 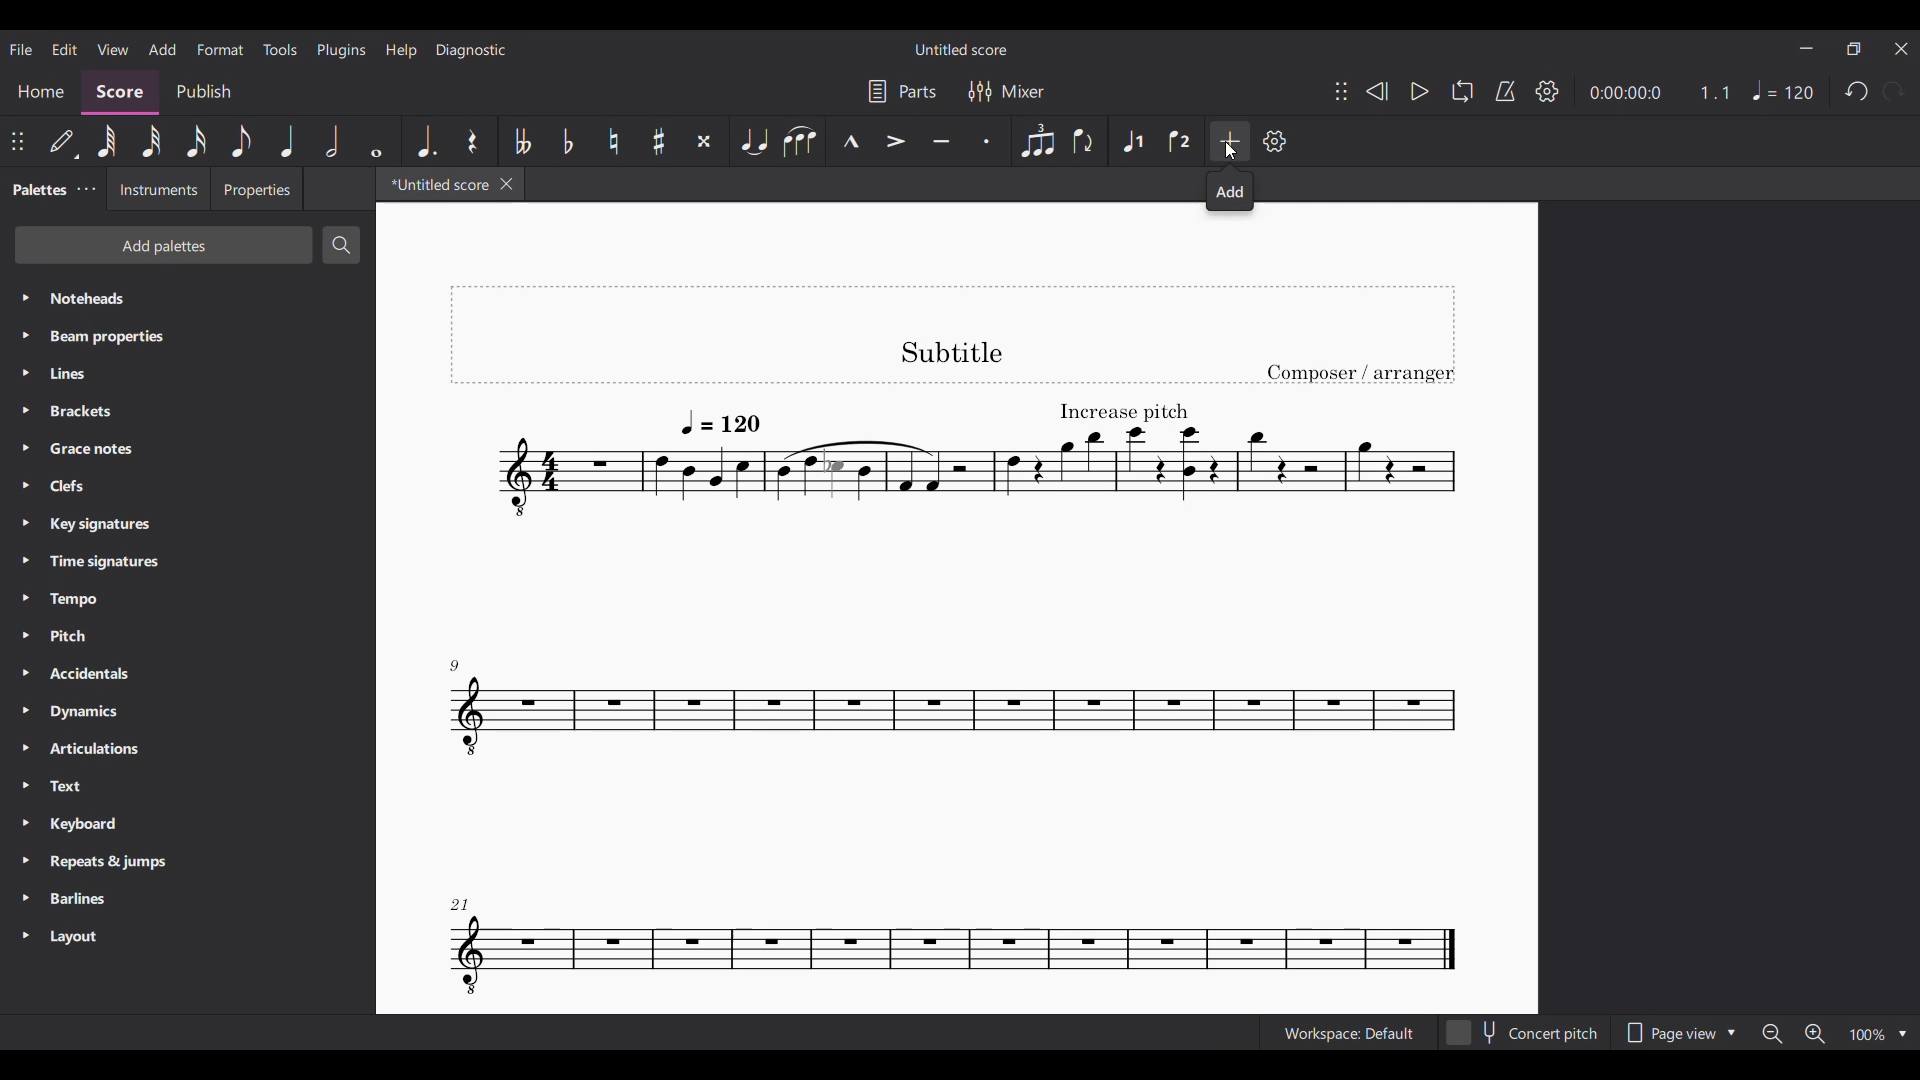 What do you see at coordinates (17, 141) in the screenshot?
I see `Change position ` at bounding box center [17, 141].